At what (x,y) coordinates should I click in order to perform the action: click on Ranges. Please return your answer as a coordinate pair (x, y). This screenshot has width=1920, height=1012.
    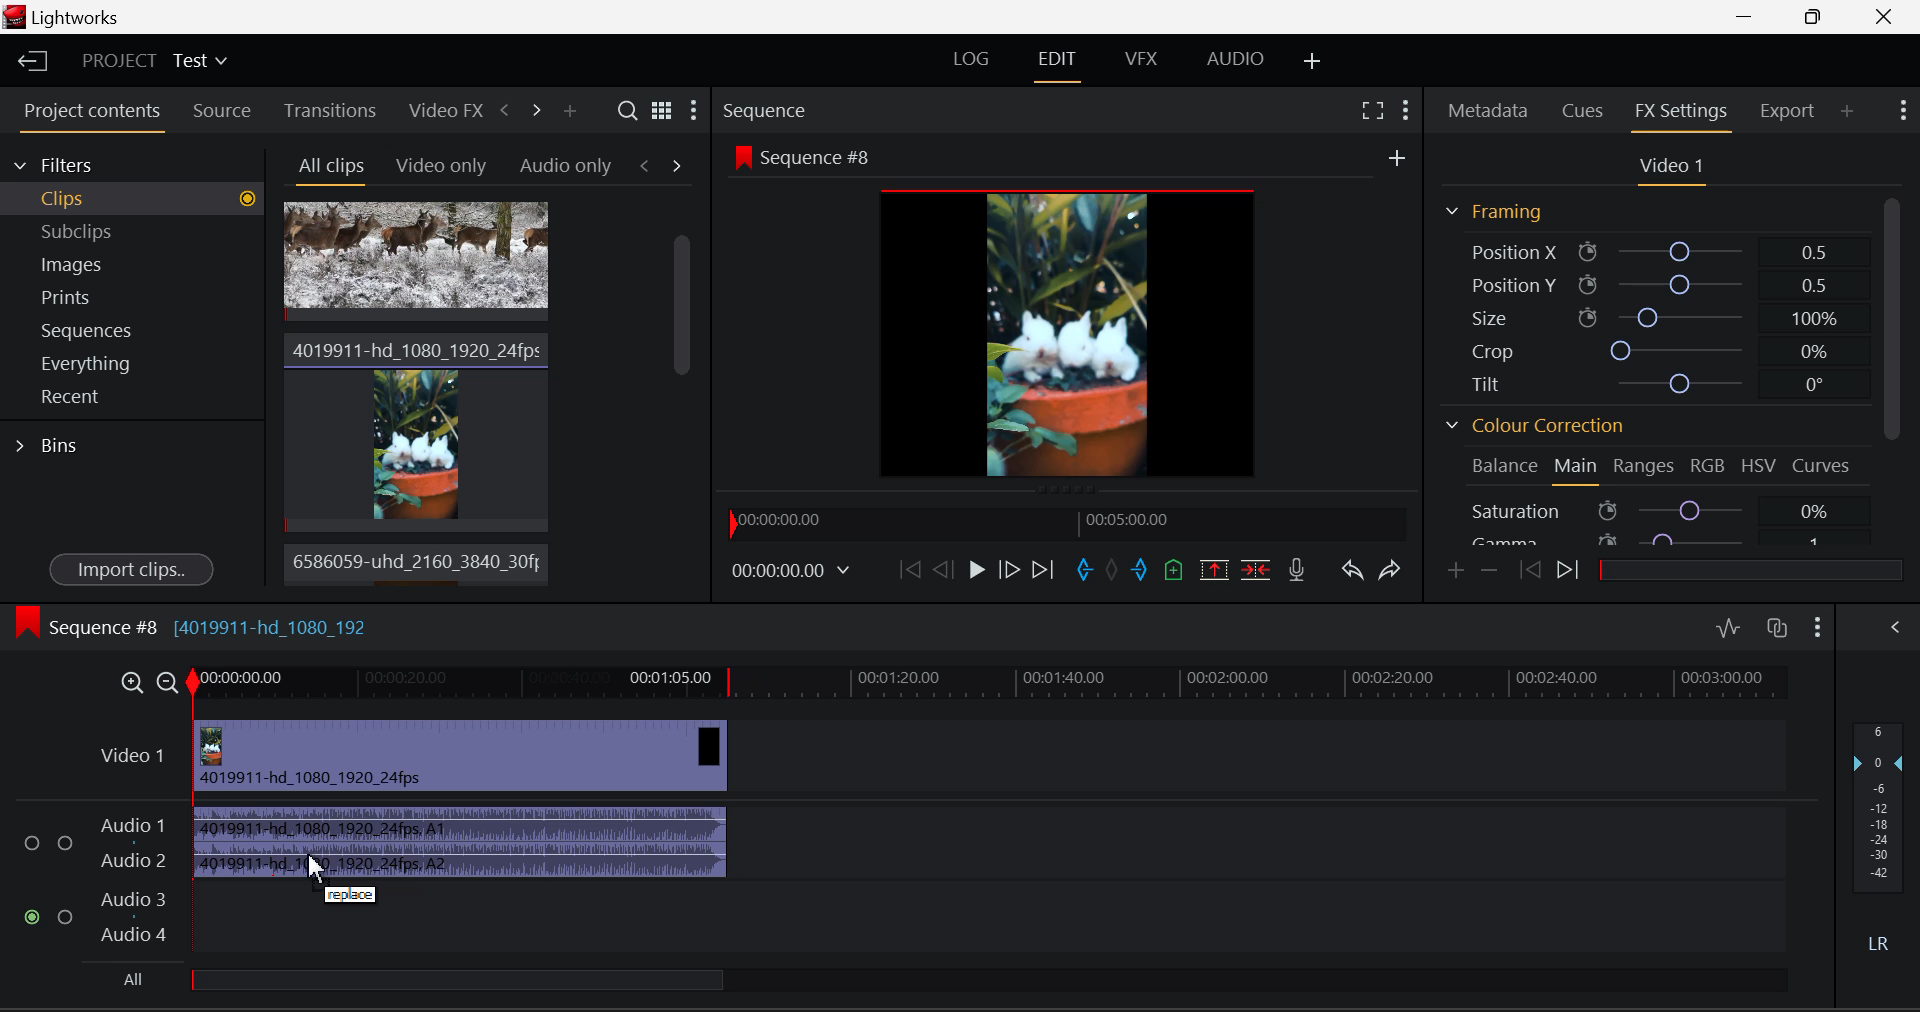
    Looking at the image, I should click on (1643, 466).